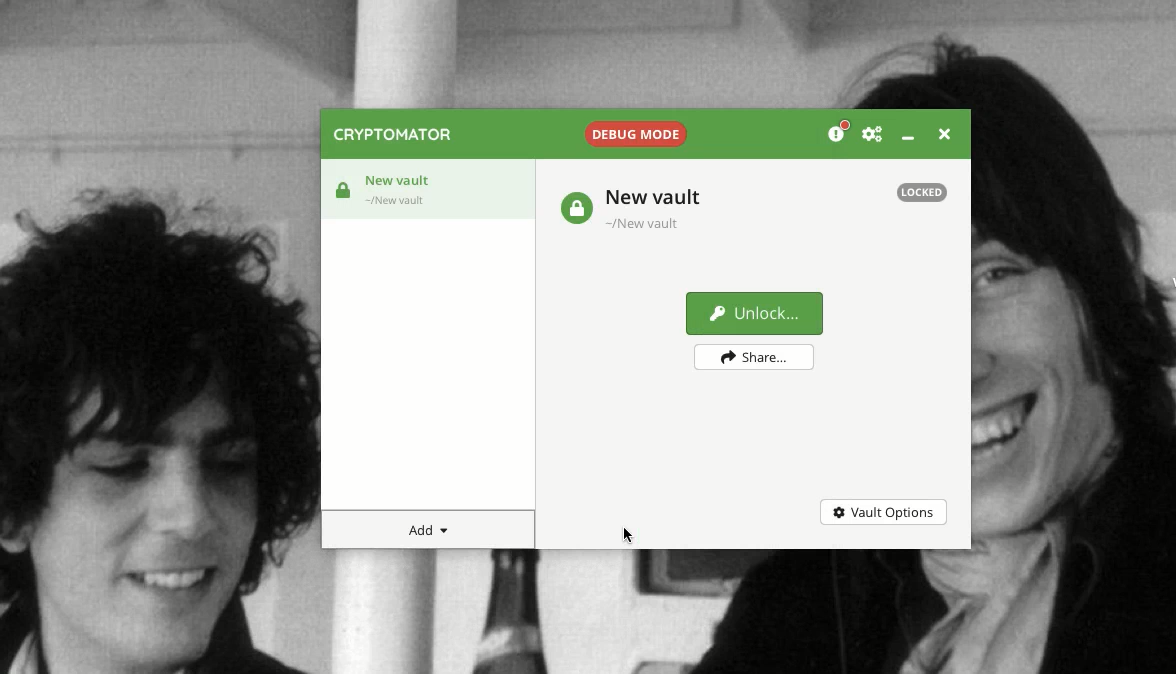 This screenshot has height=674, width=1176. I want to click on Vault options, so click(882, 513).